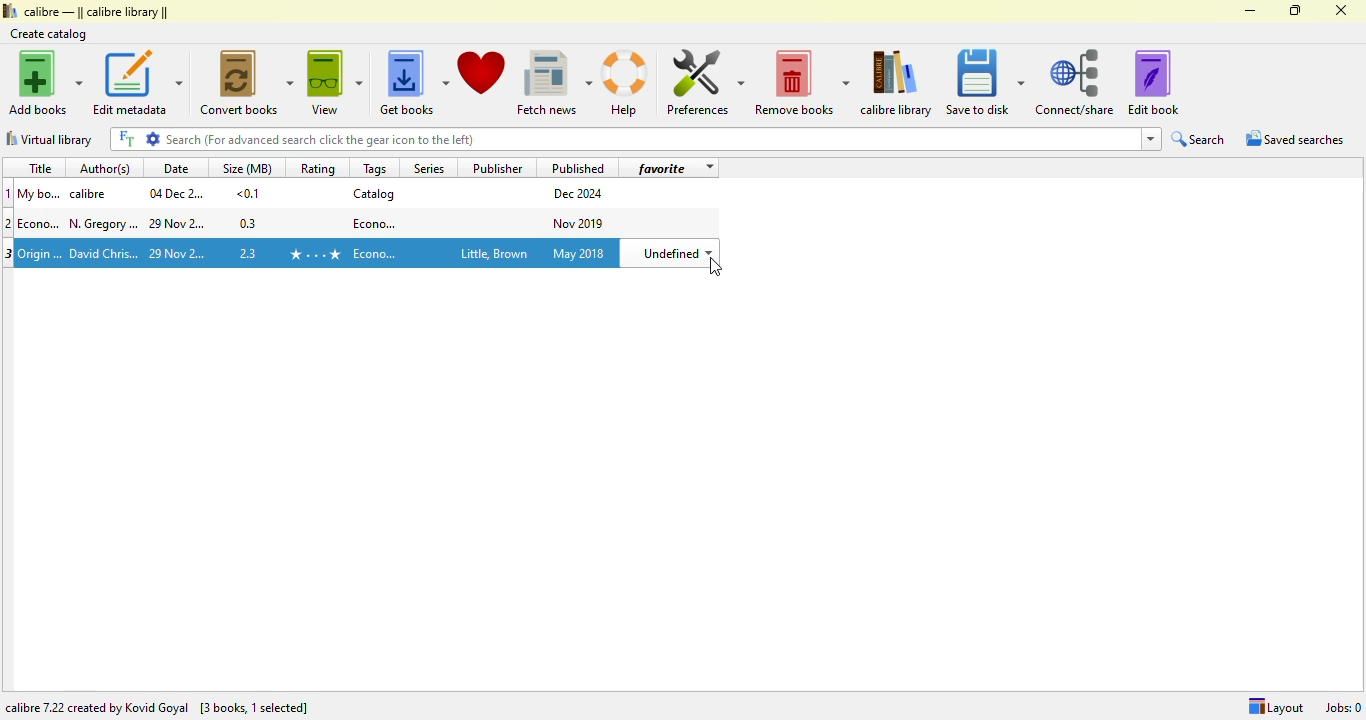  What do you see at coordinates (708, 168) in the screenshot?
I see `dropdown` at bounding box center [708, 168].